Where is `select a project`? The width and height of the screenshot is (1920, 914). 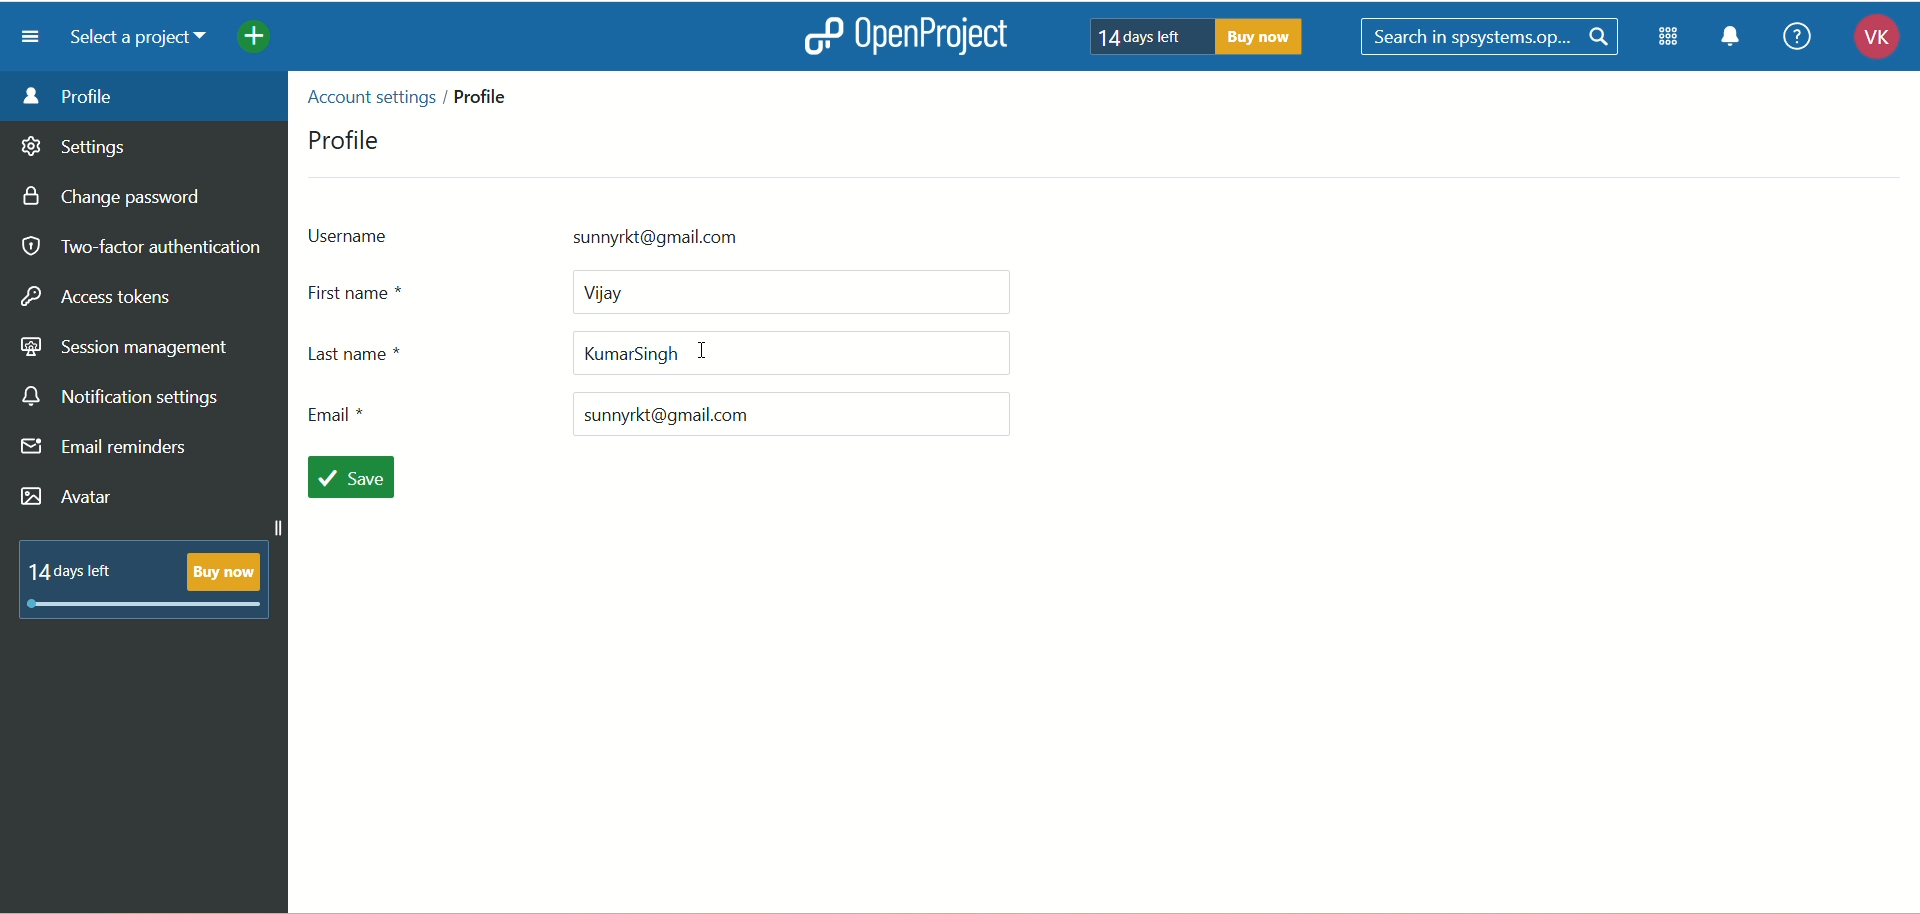 select a project is located at coordinates (146, 40).